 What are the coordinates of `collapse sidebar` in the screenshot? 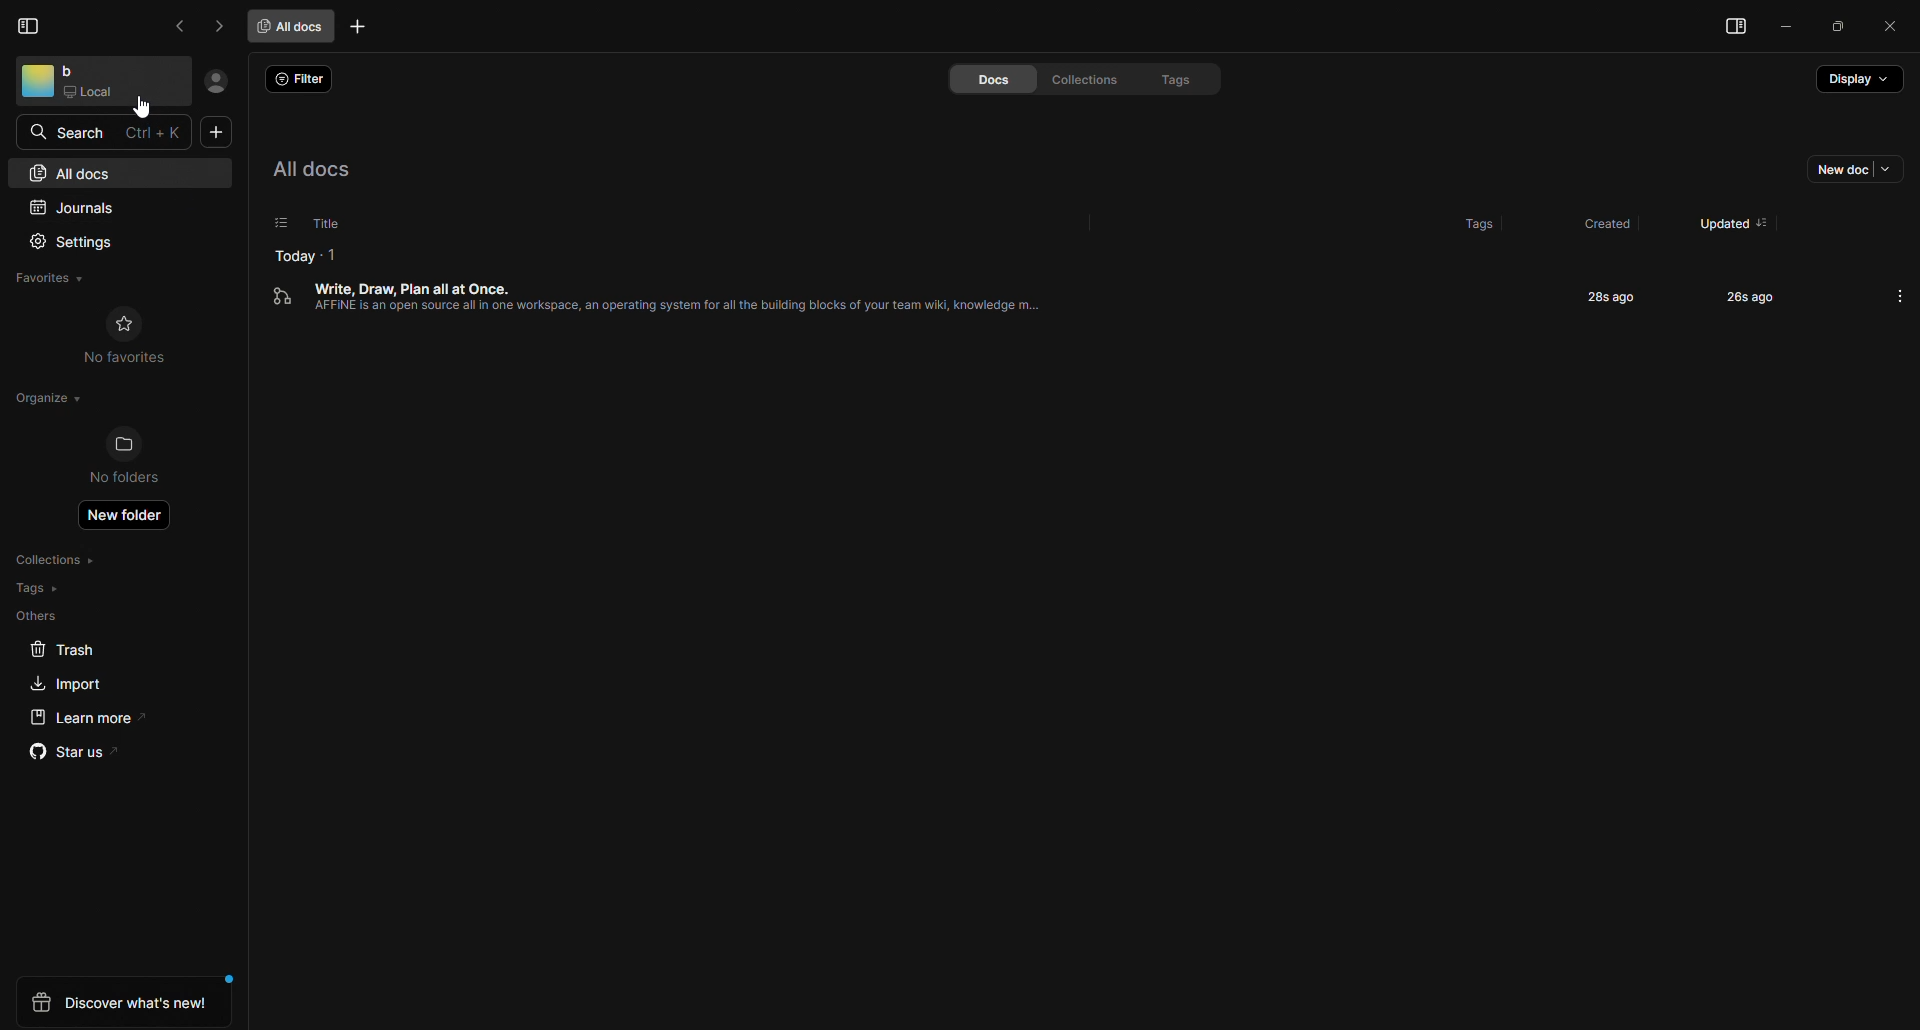 It's located at (31, 25).